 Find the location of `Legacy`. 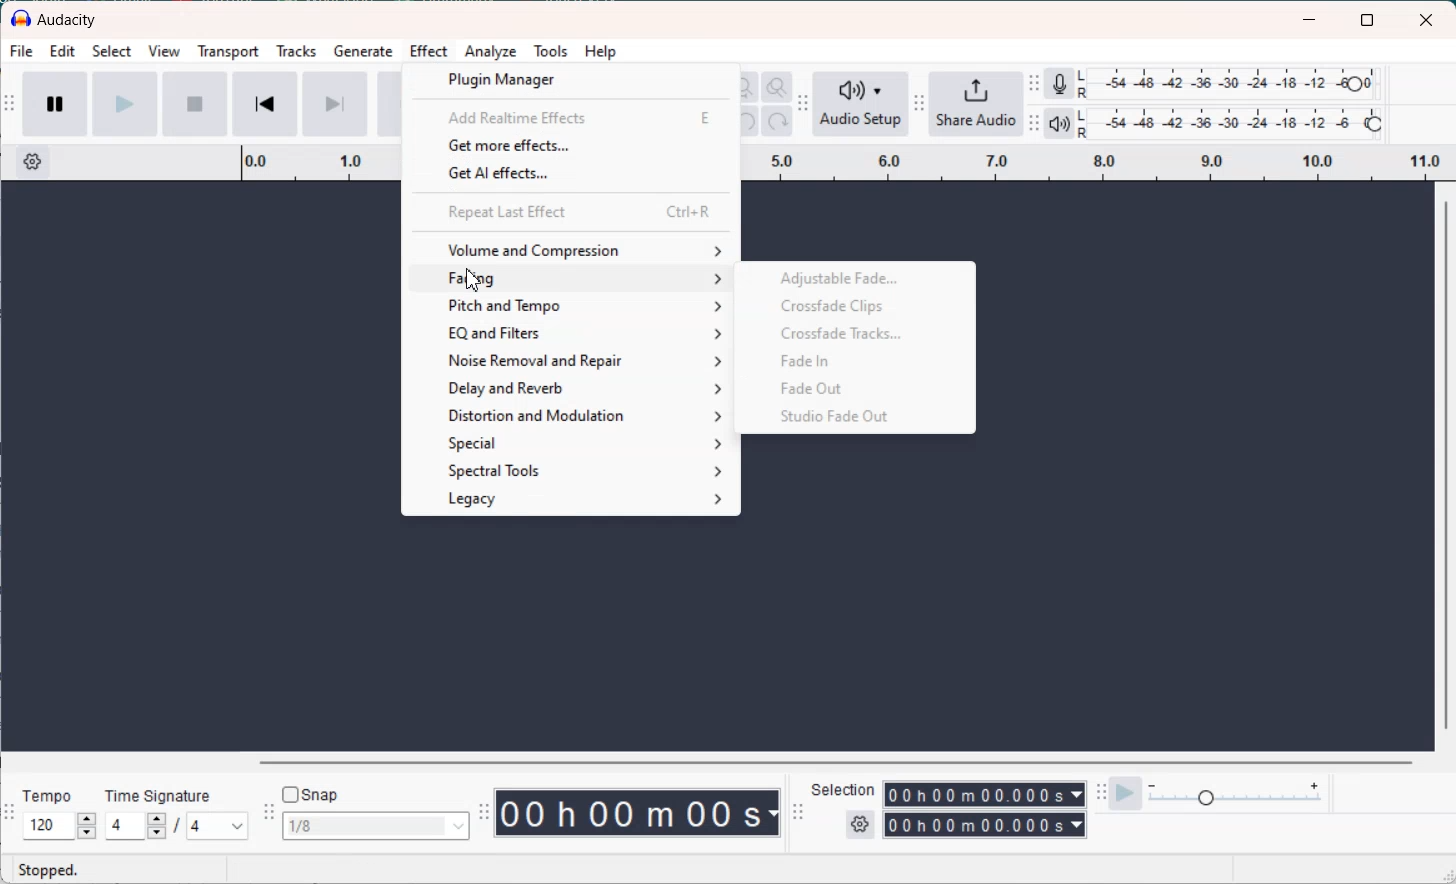

Legacy is located at coordinates (574, 500).